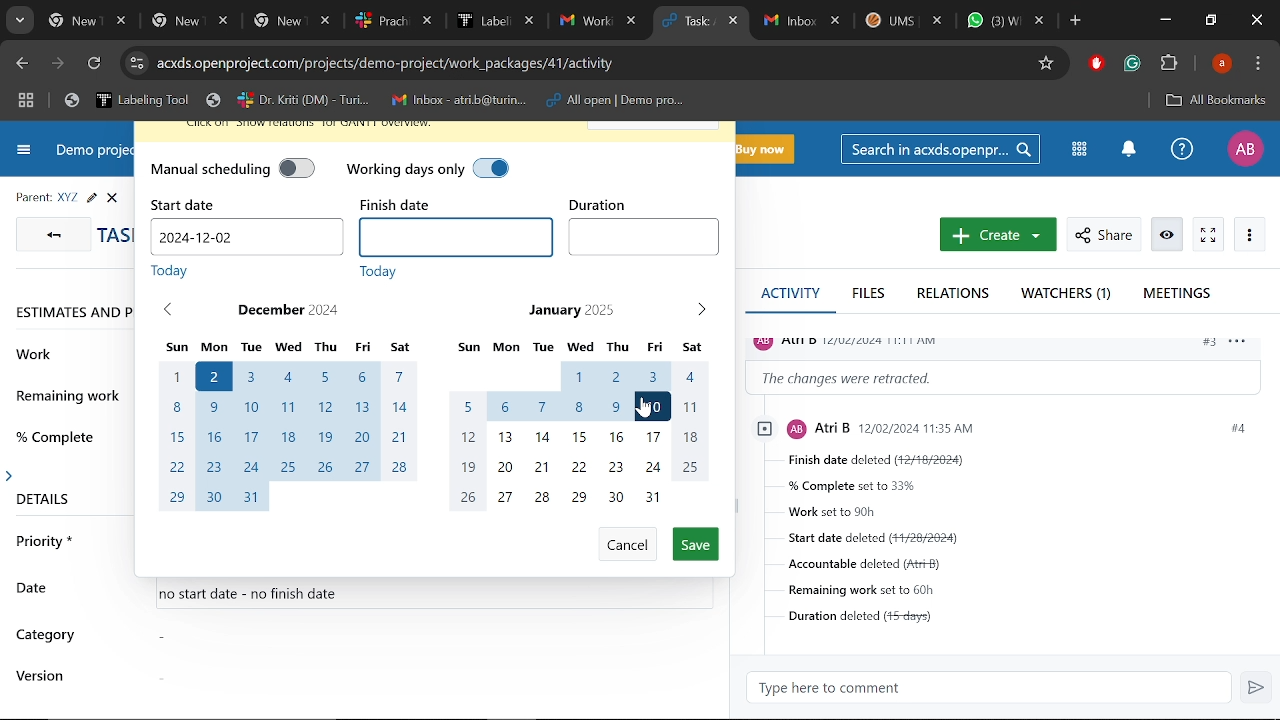 Image resolution: width=1280 pixels, height=720 pixels. I want to click on Cite info, so click(137, 64).